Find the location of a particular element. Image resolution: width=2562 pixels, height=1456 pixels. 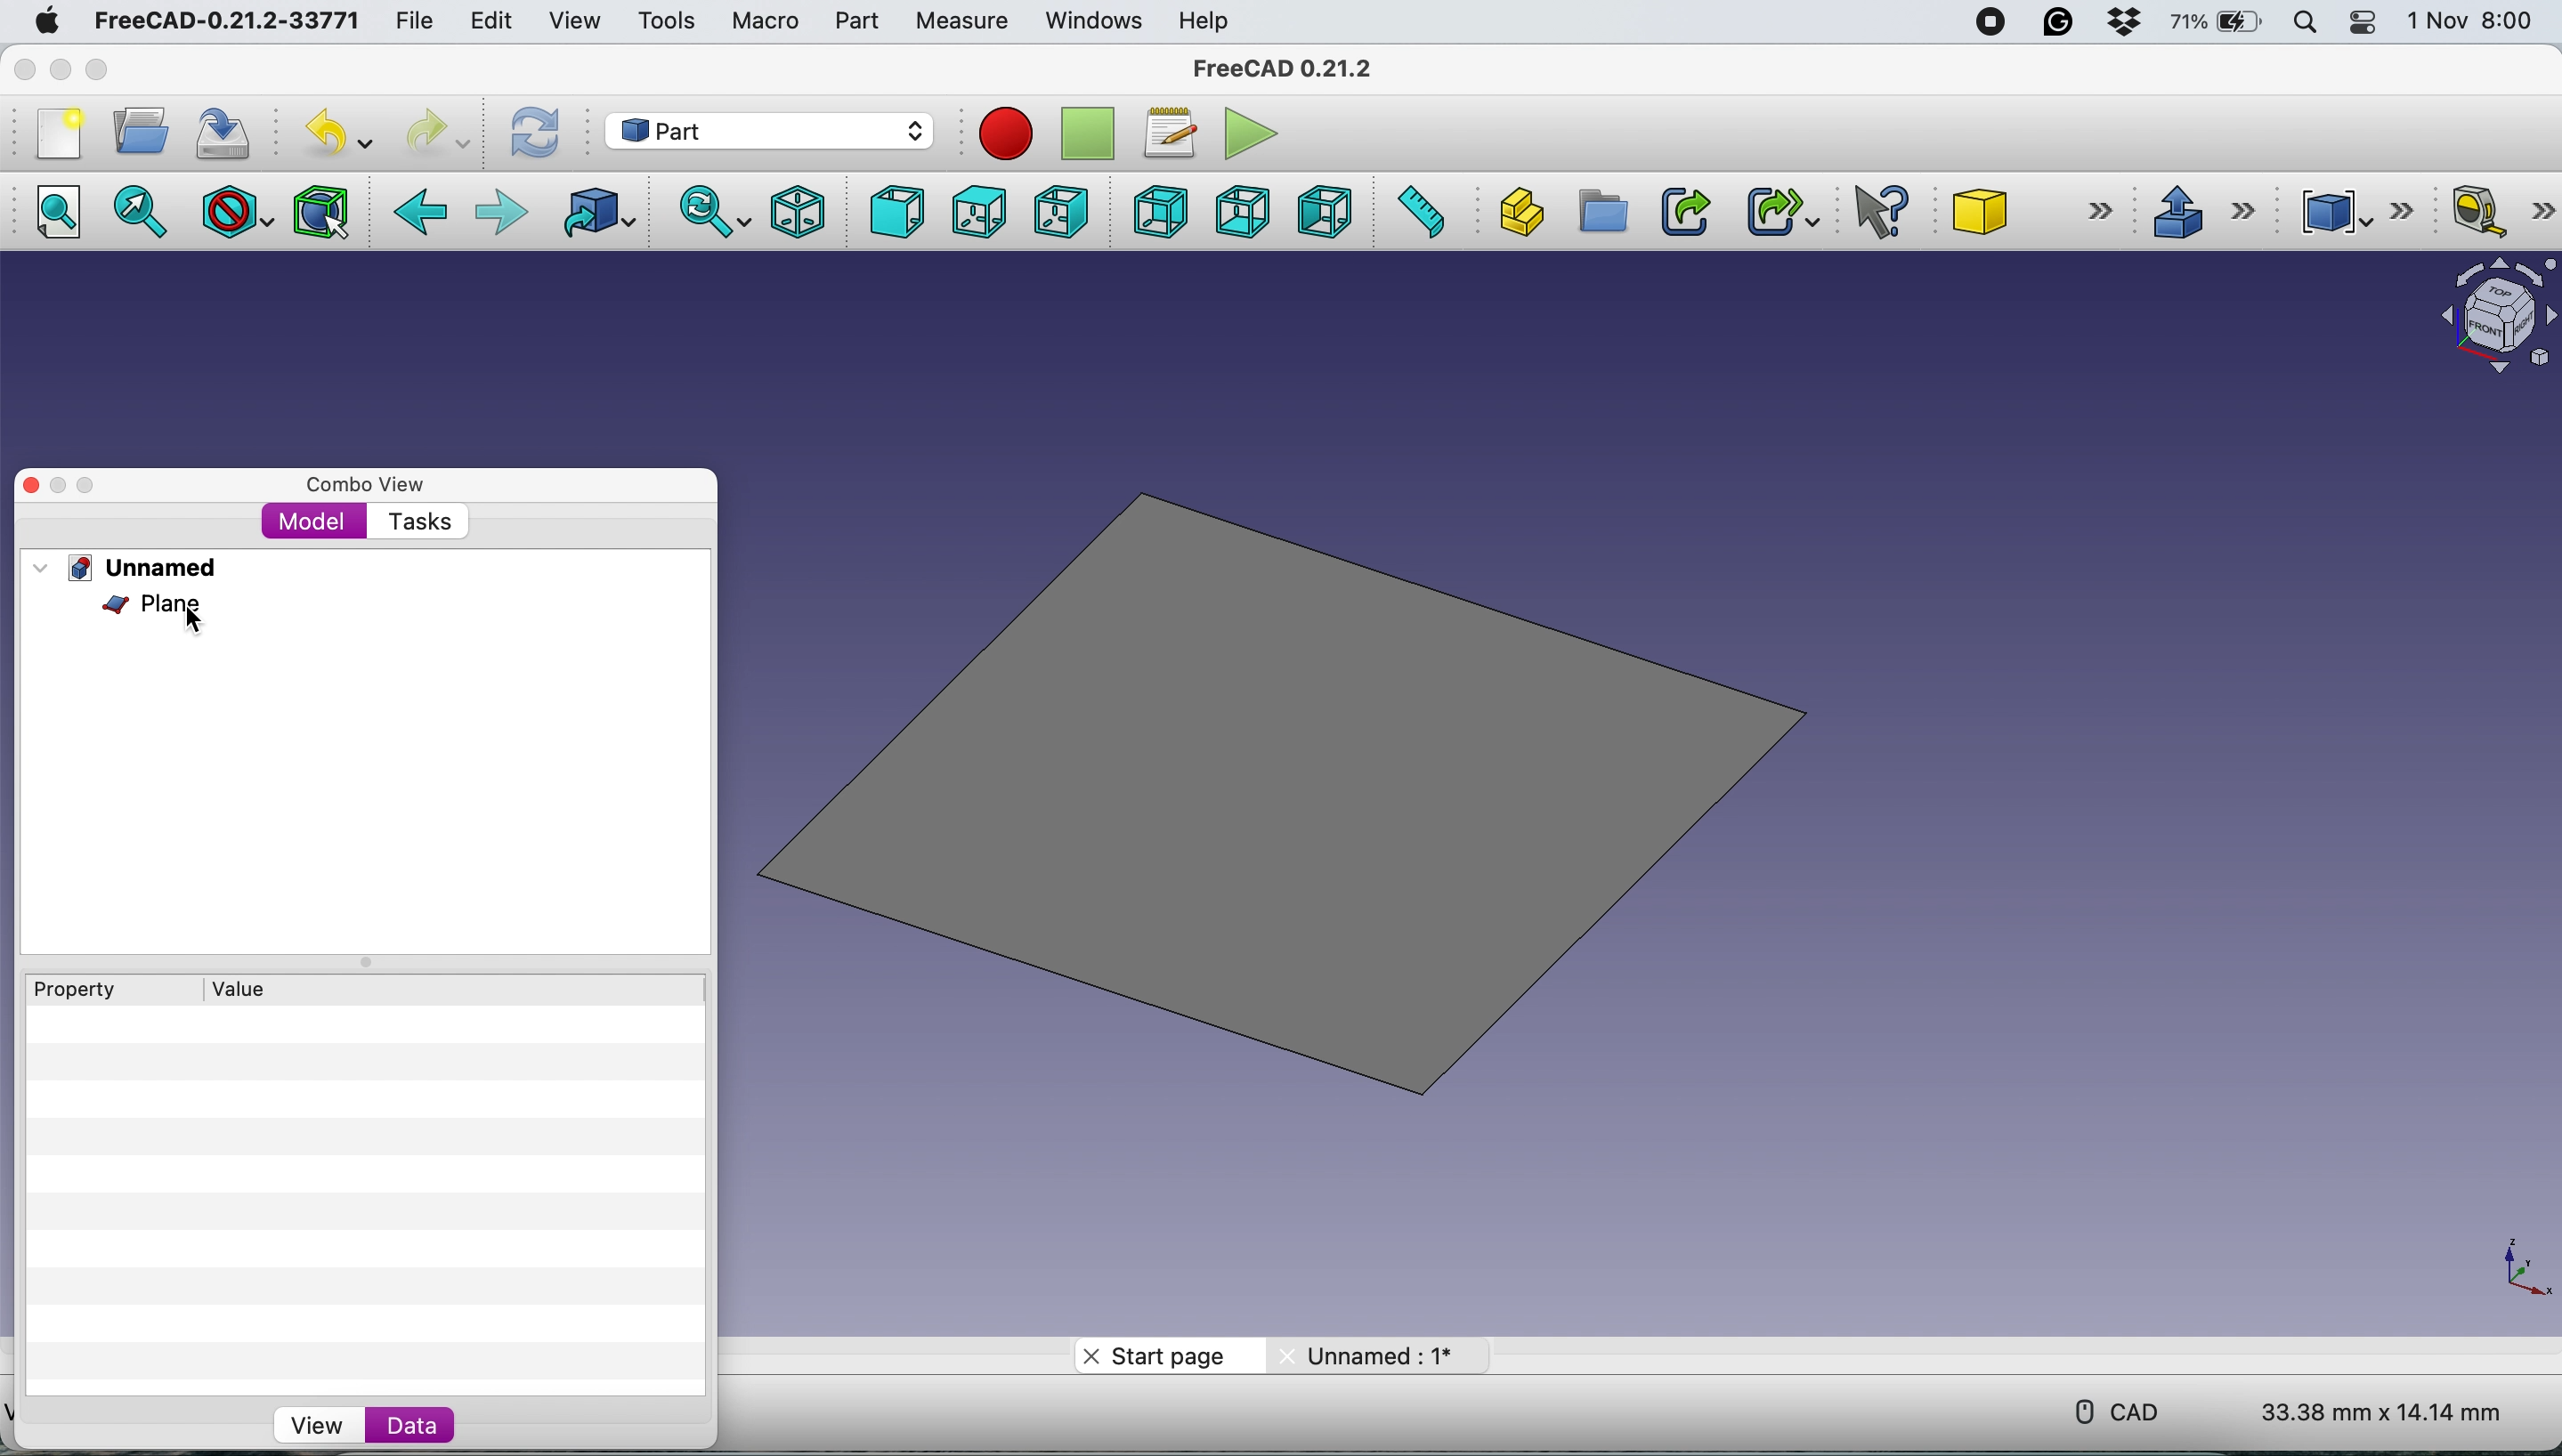

measure is located at coordinates (968, 20).